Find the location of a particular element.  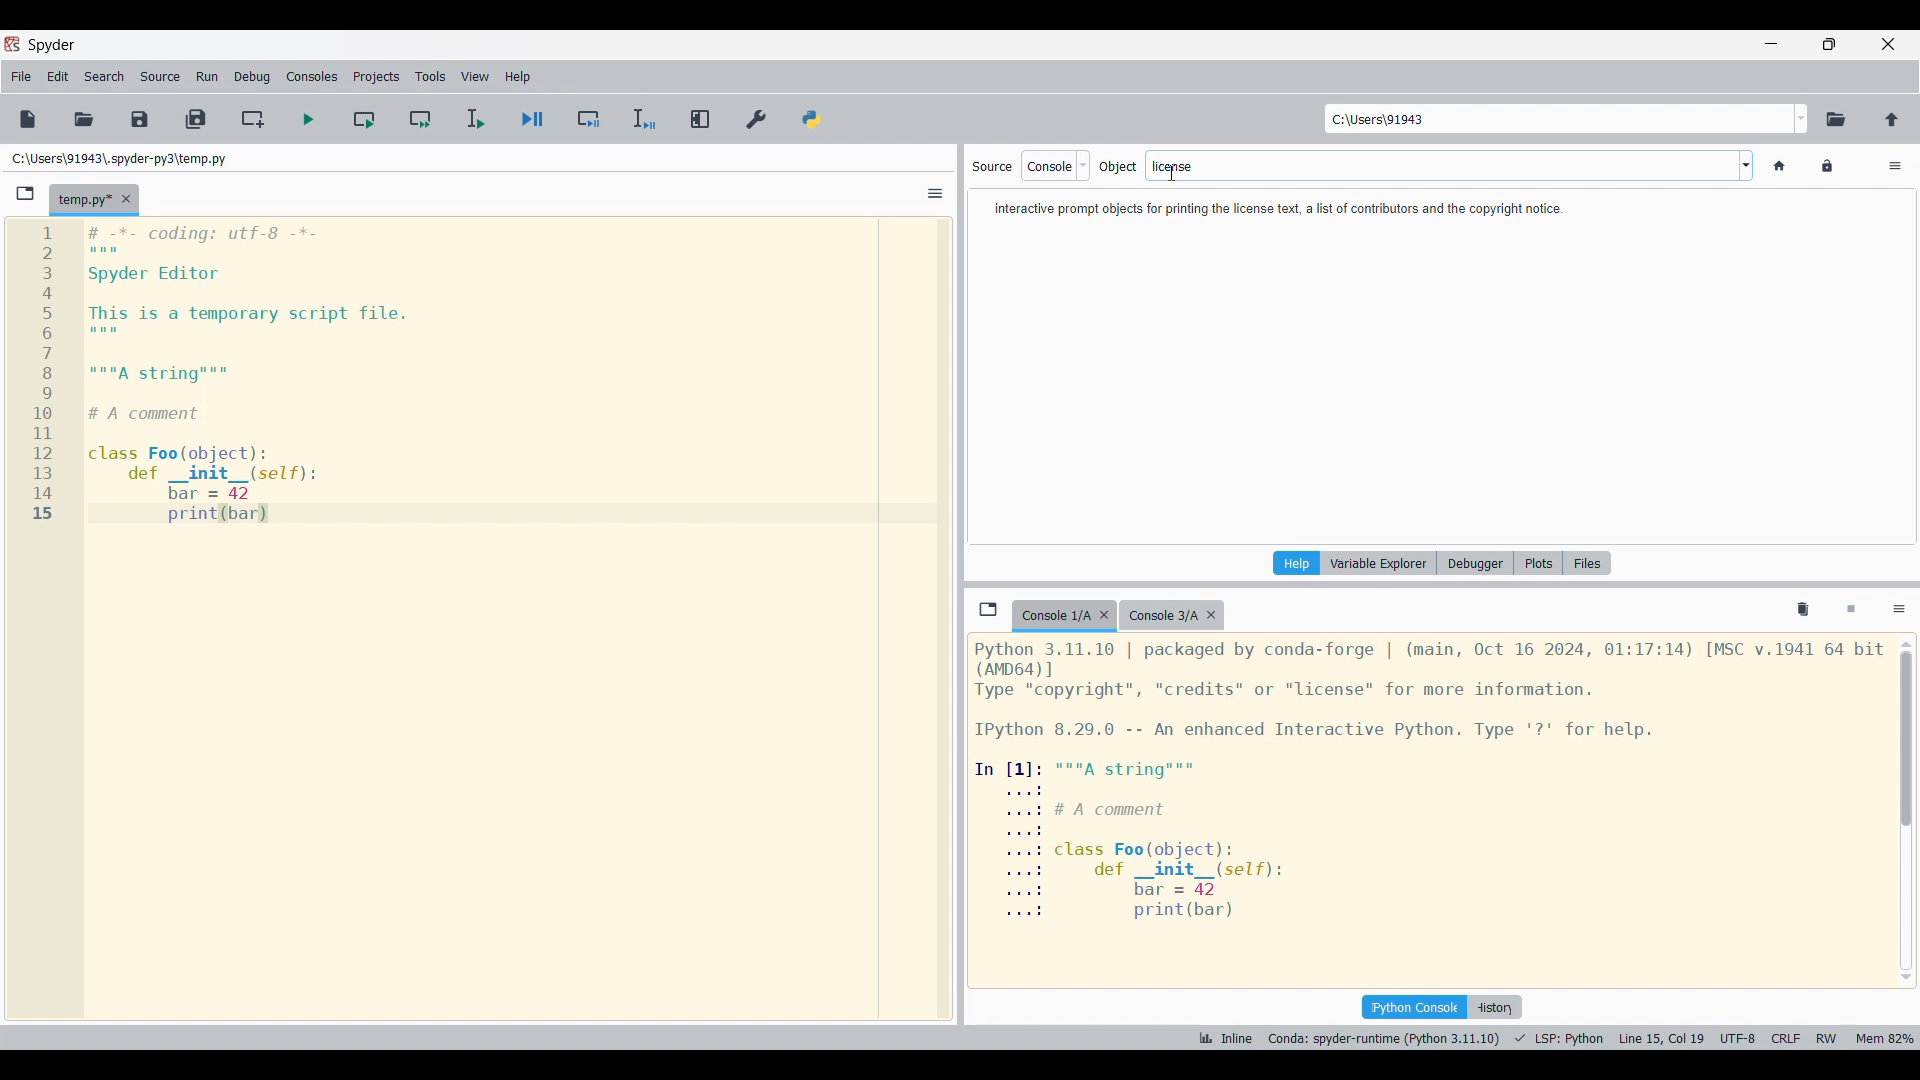

Plots is located at coordinates (1535, 564).